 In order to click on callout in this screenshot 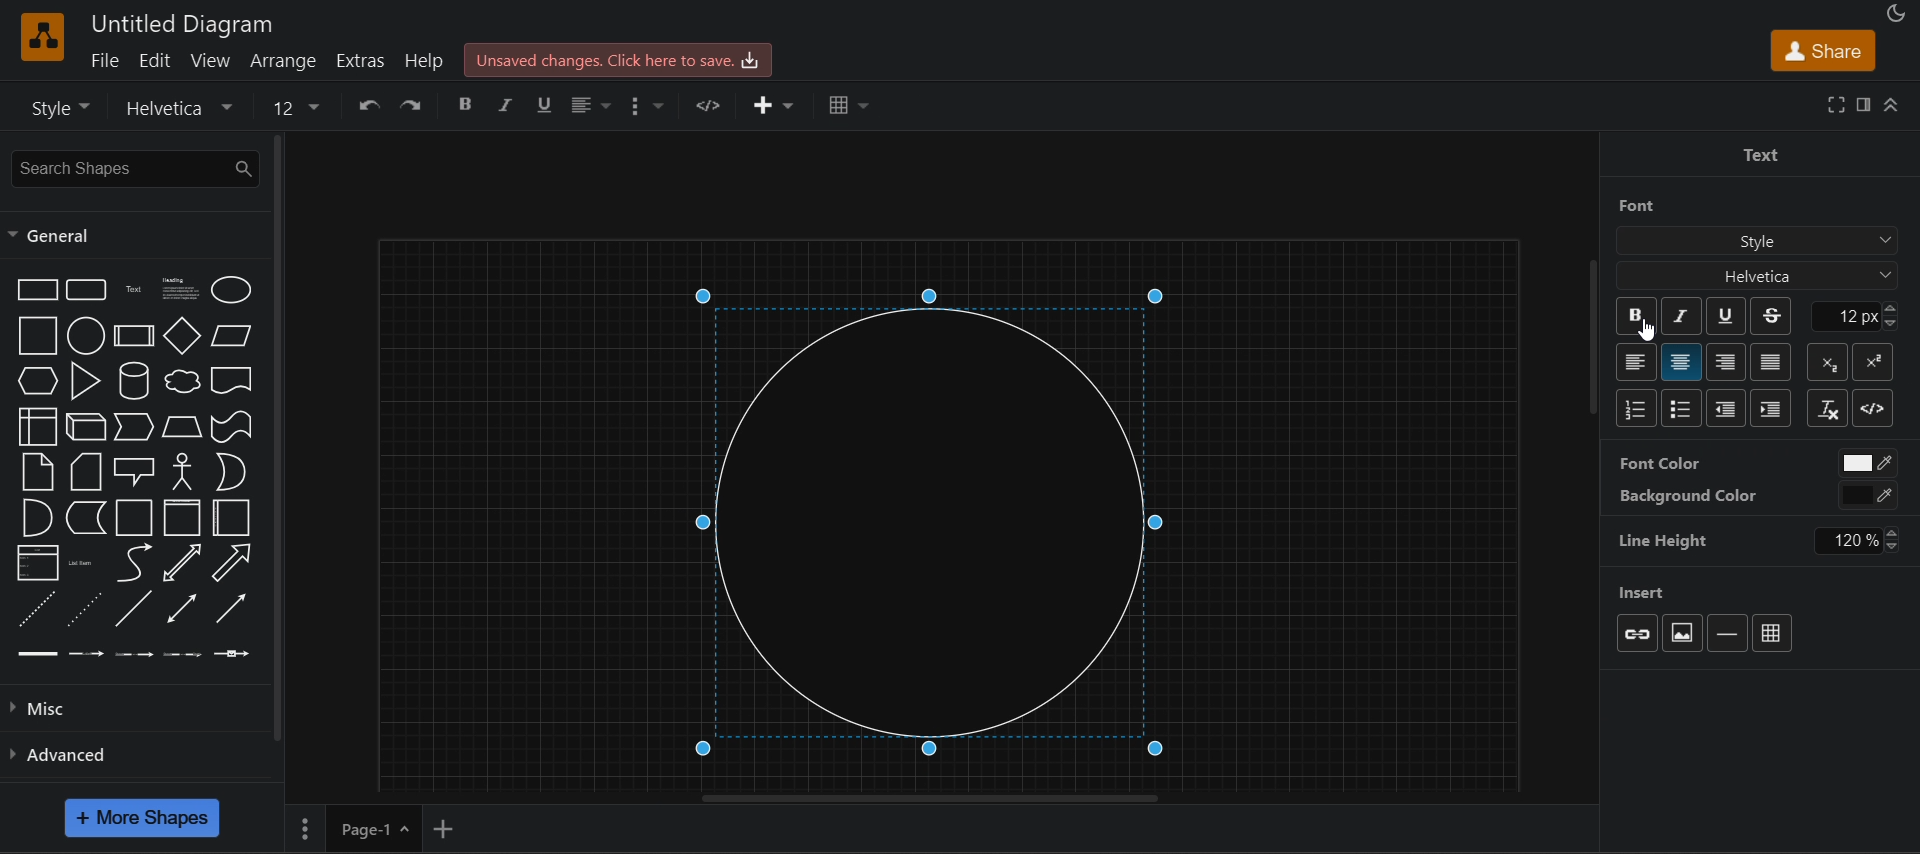, I will do `click(136, 474)`.